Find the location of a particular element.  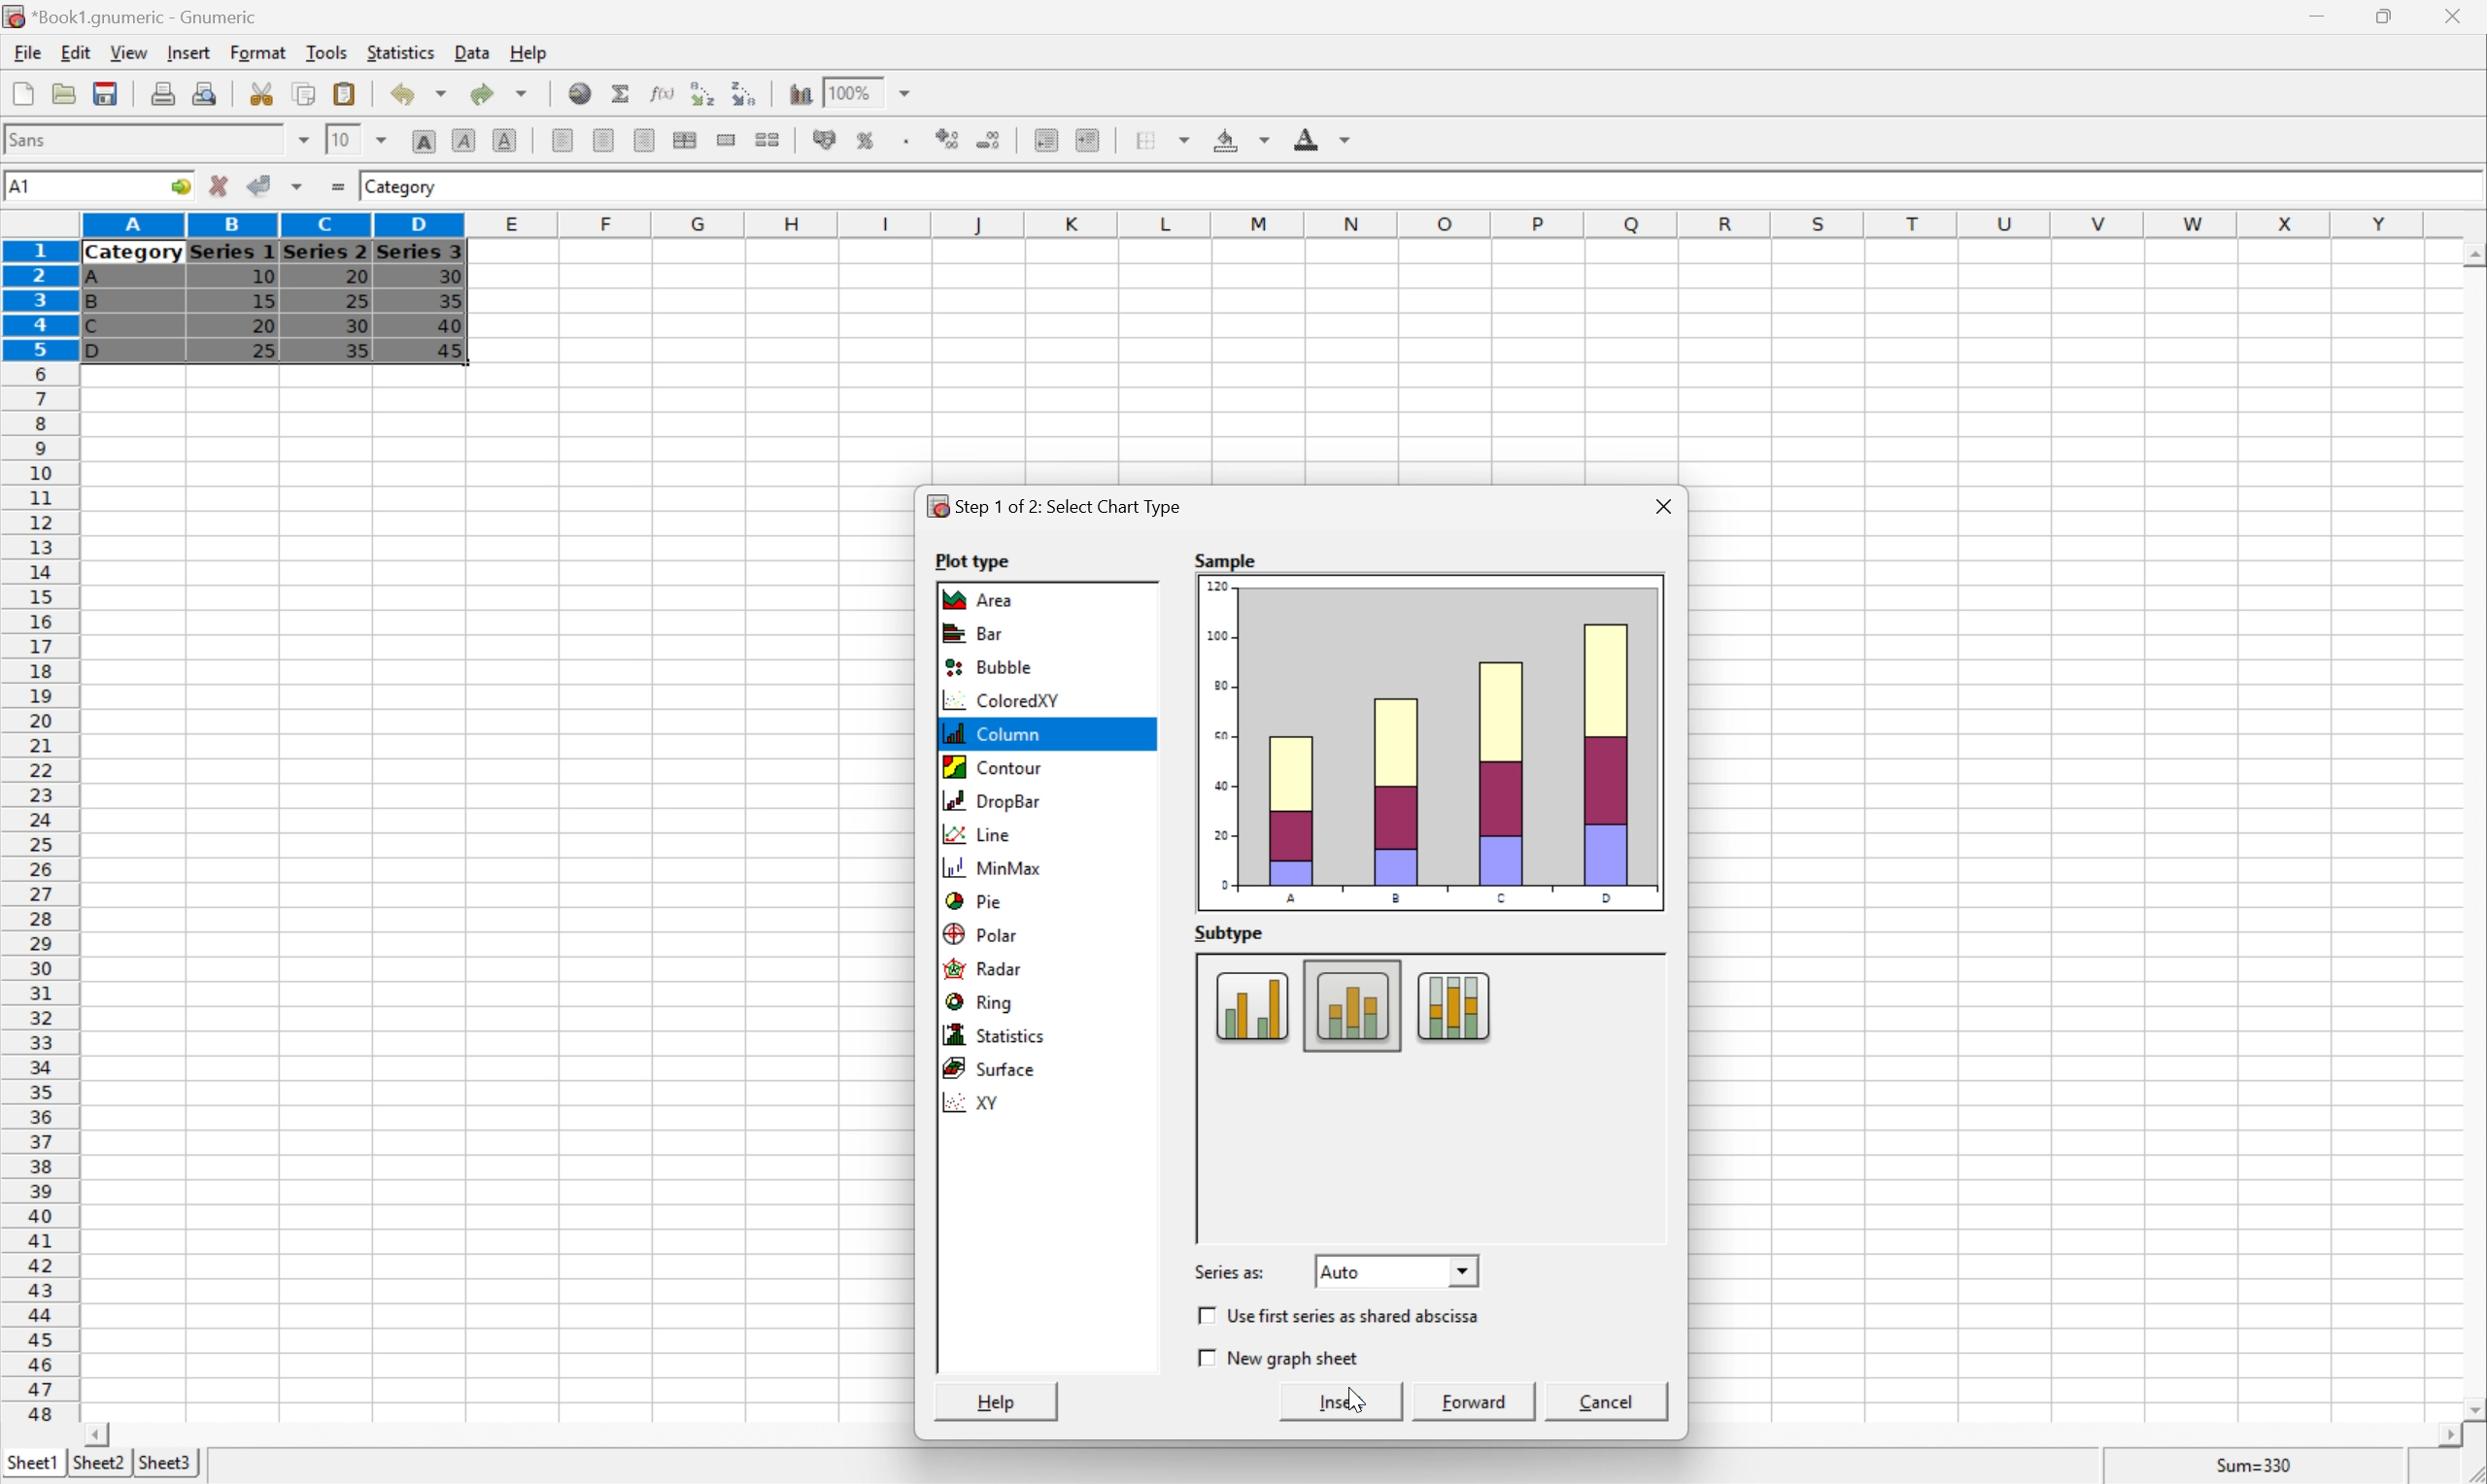

*Book1.gnumeric - Gnumeric is located at coordinates (132, 15).